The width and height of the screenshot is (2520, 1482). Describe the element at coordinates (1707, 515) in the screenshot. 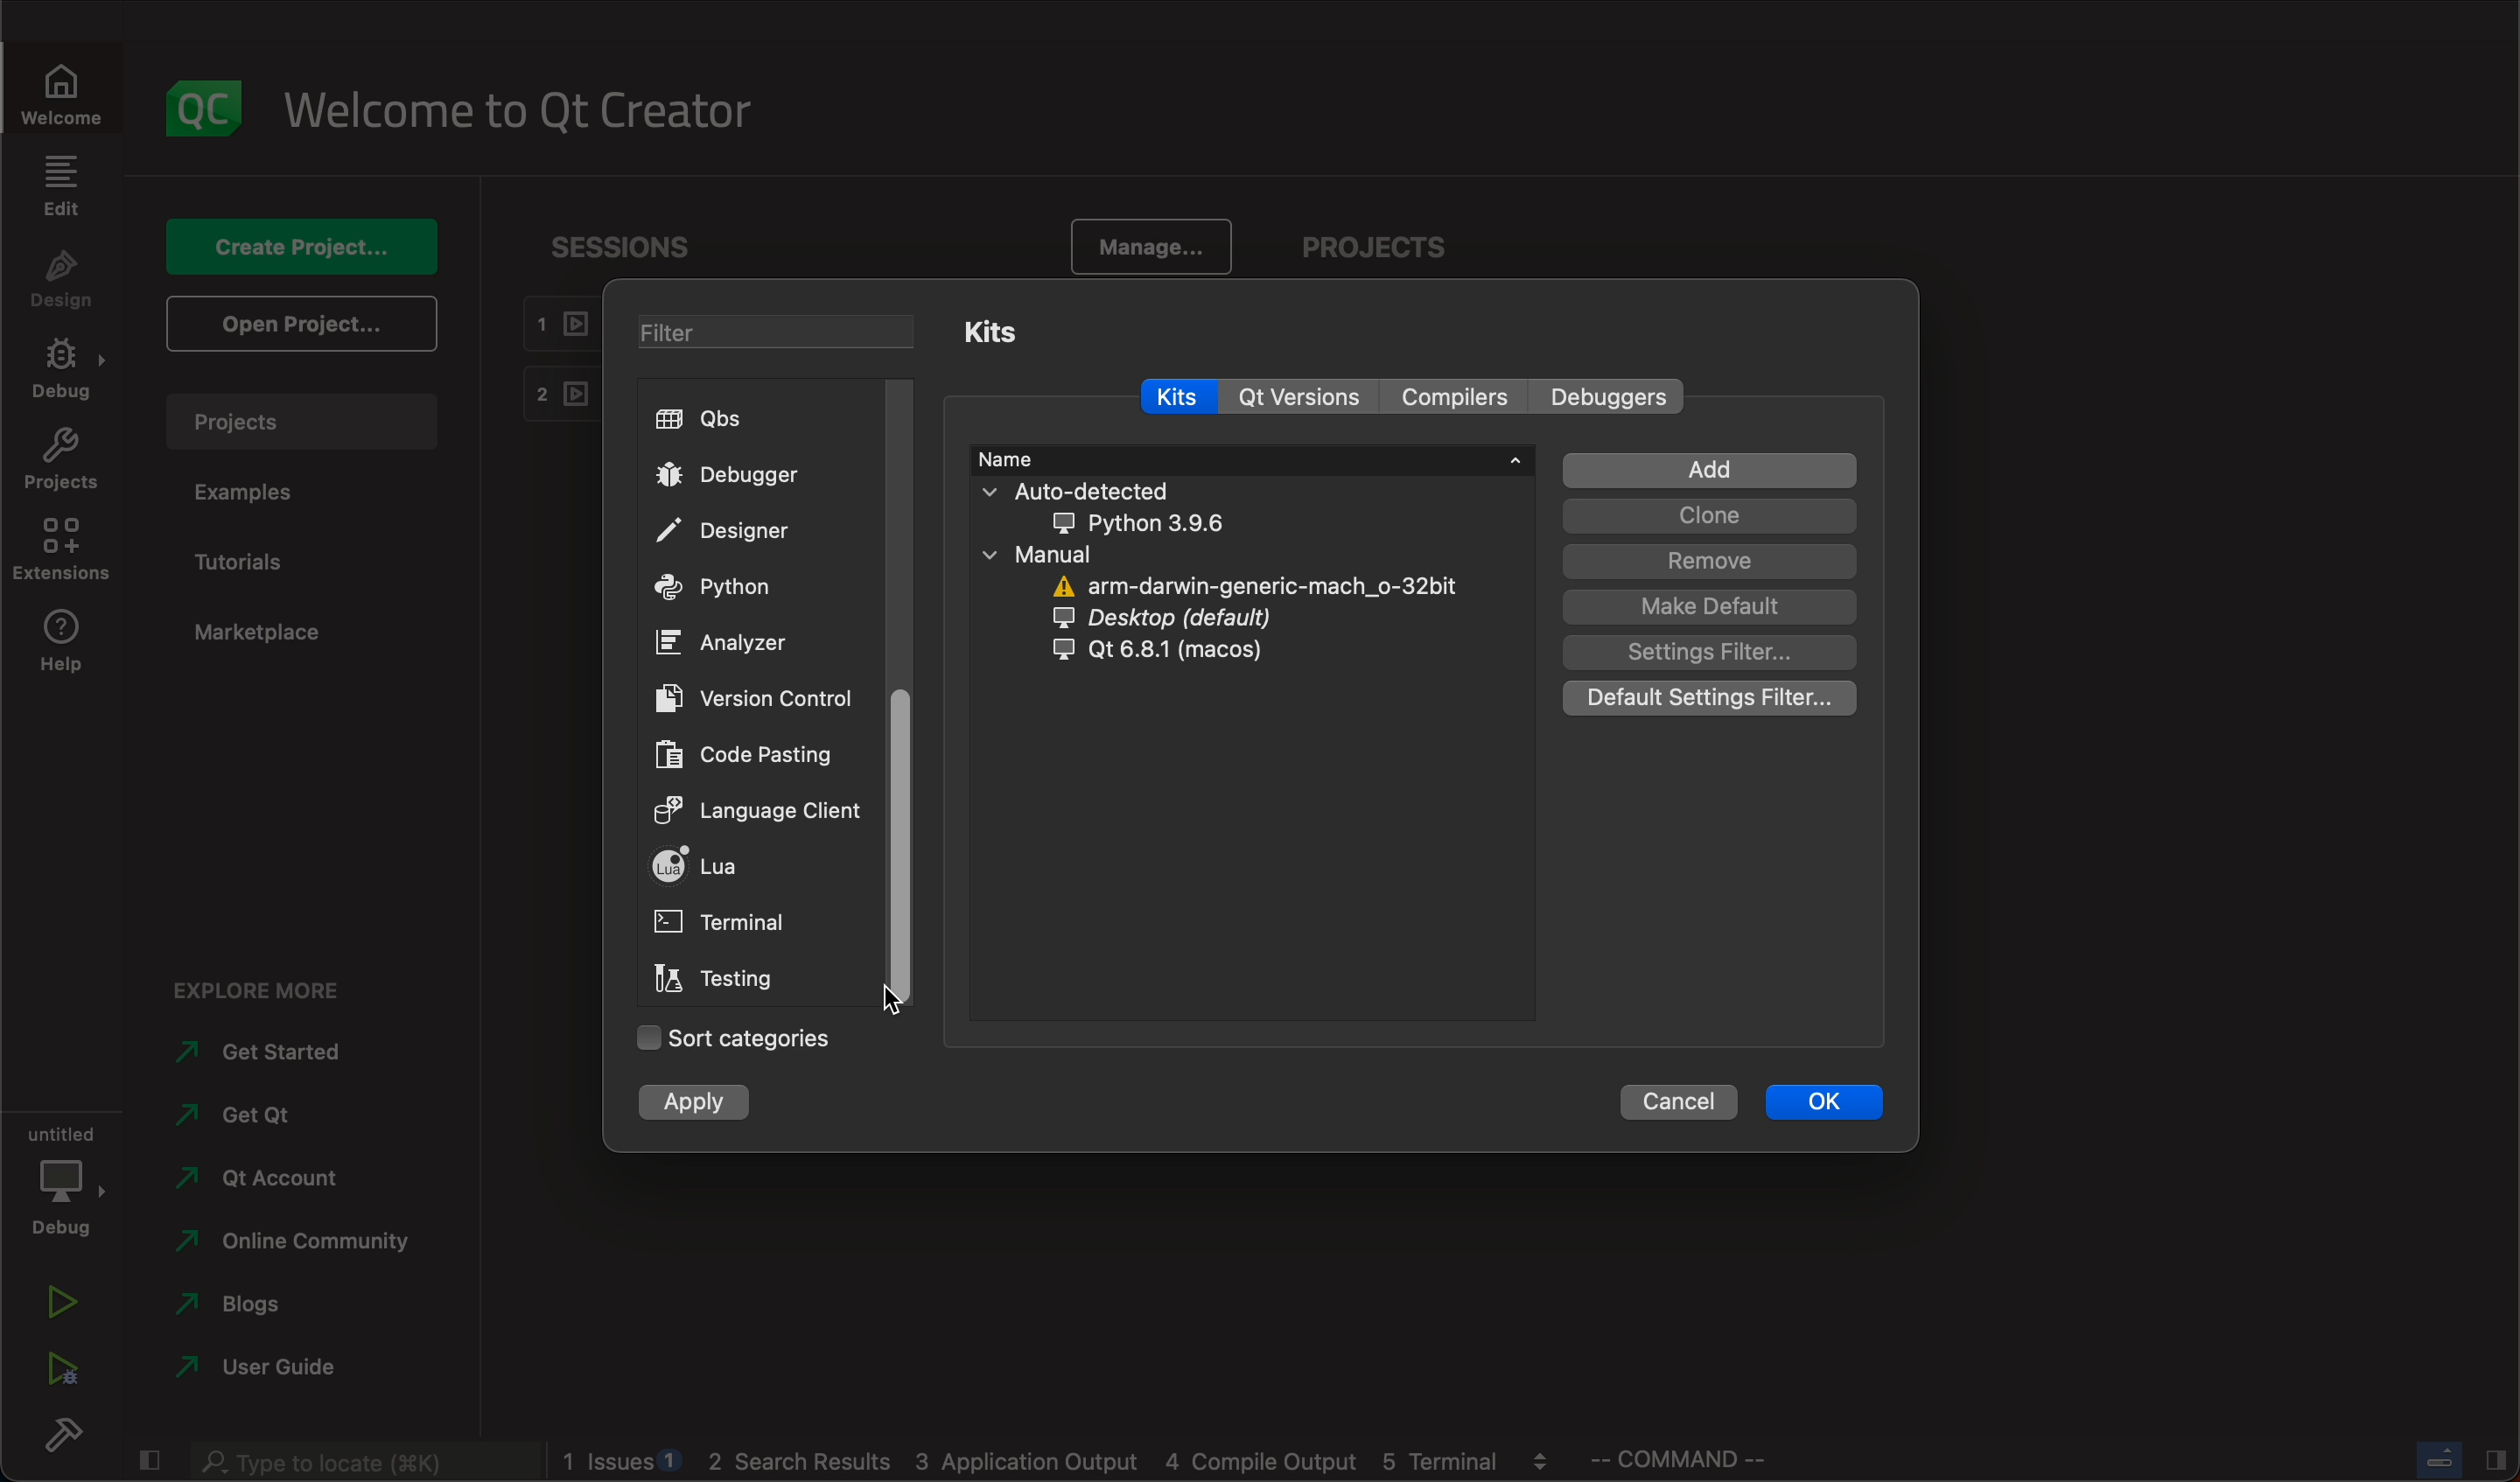

I see `clone` at that location.